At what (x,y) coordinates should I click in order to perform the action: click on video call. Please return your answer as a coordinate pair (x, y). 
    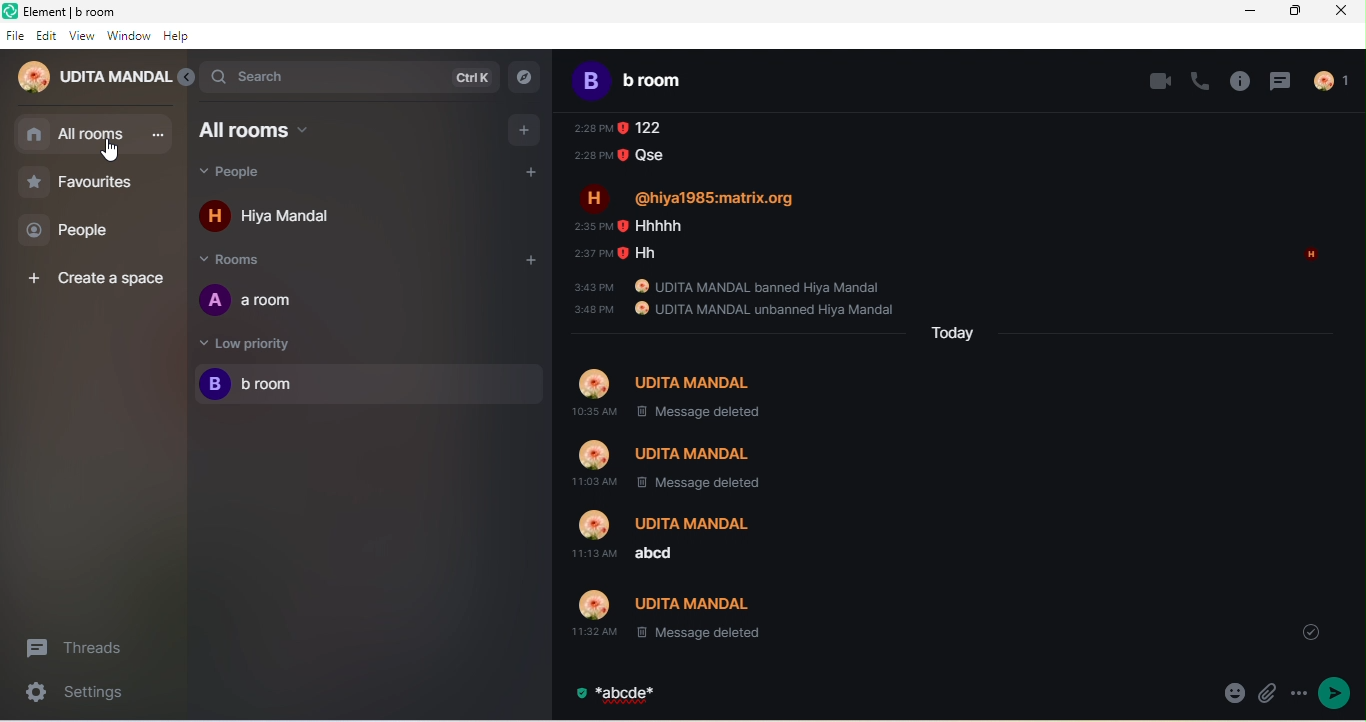
    Looking at the image, I should click on (1148, 79).